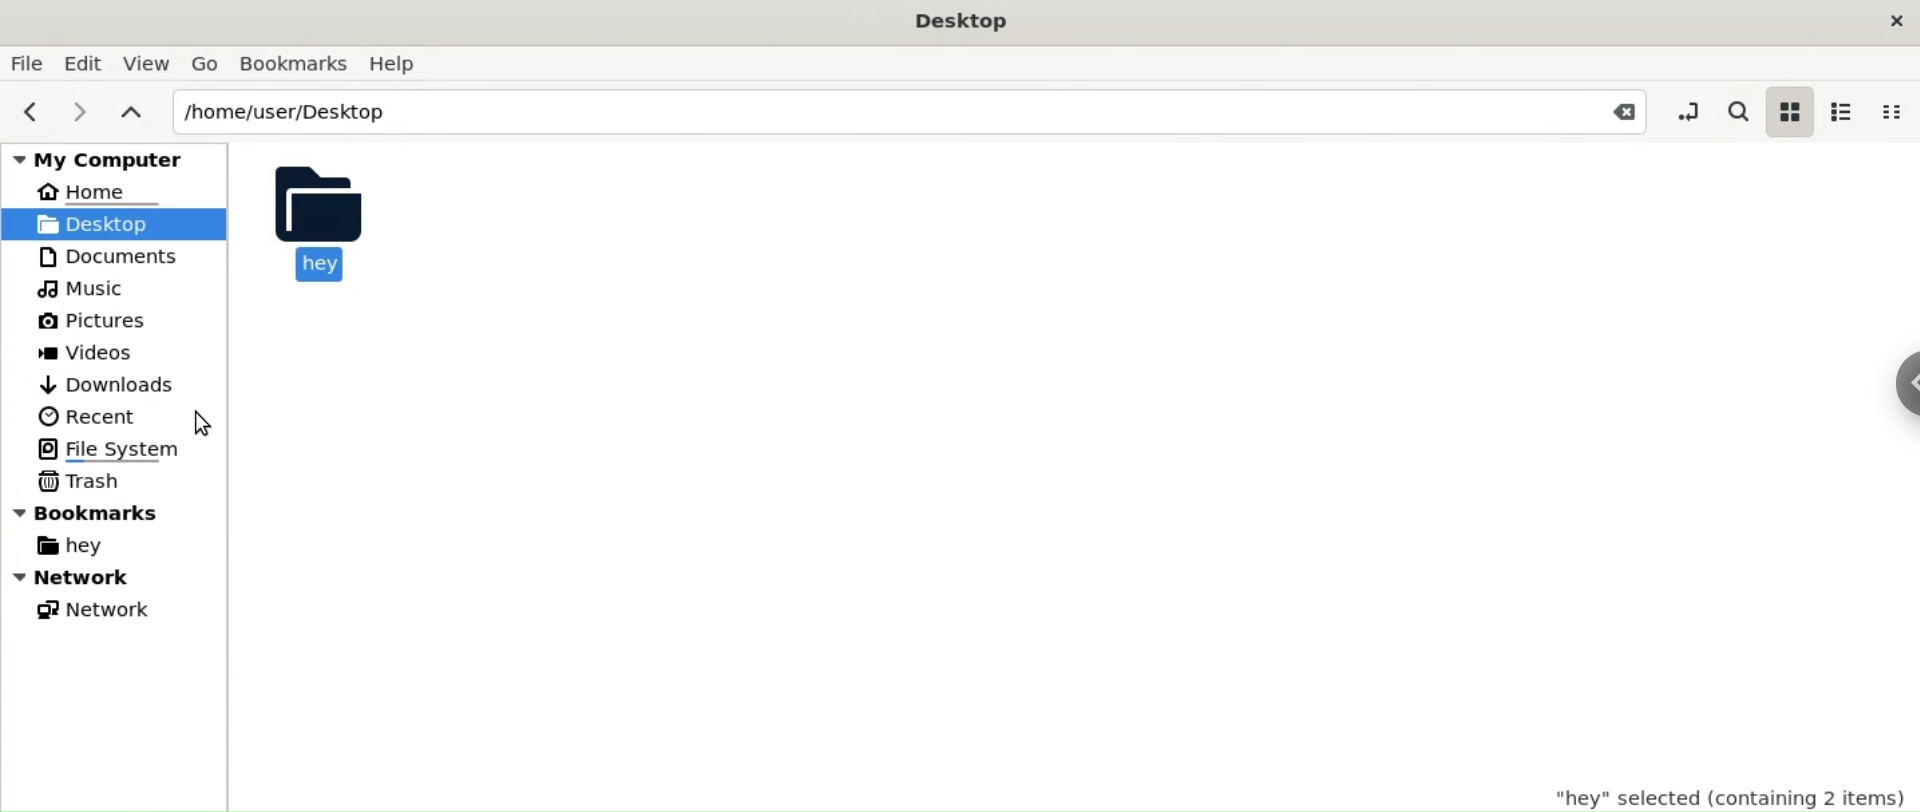 Image resolution: width=1920 pixels, height=812 pixels. I want to click on search, so click(1737, 110).